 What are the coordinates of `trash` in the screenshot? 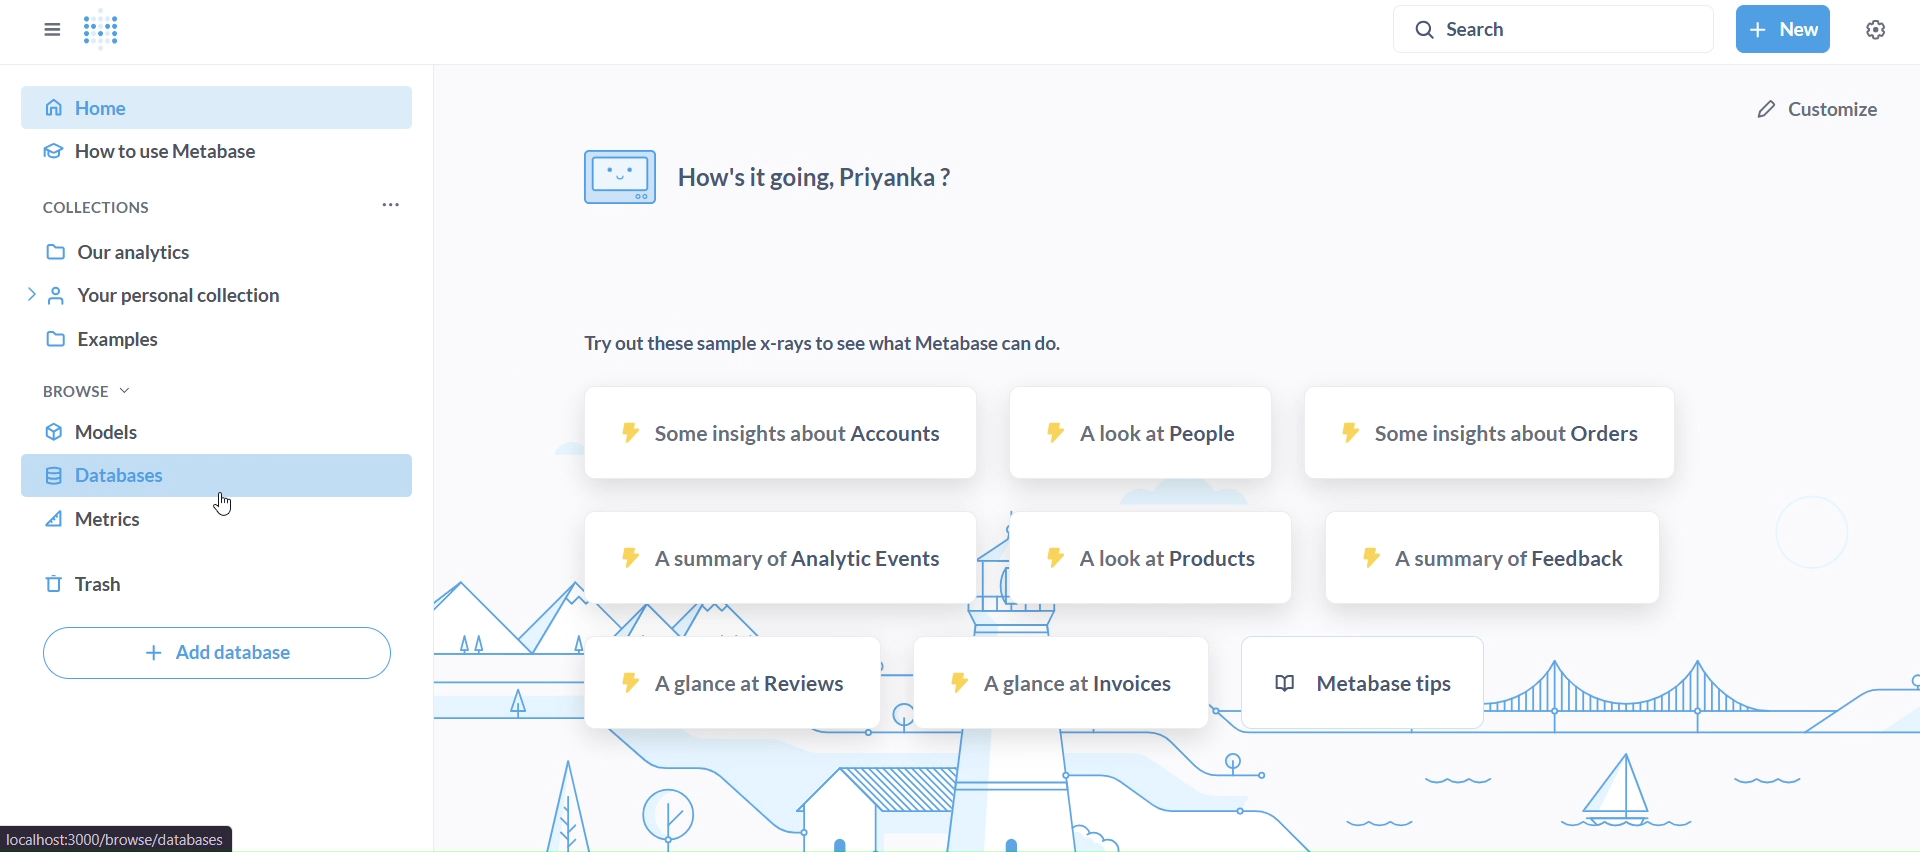 It's located at (220, 584).